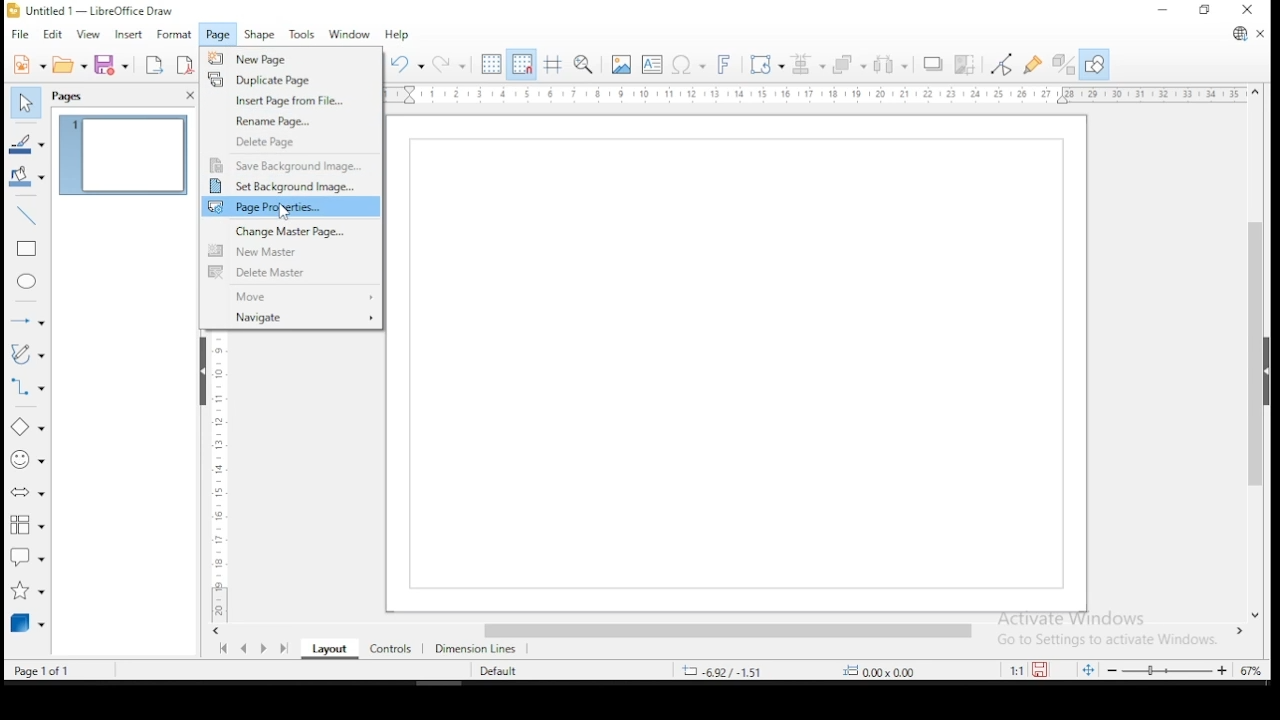  What do you see at coordinates (1062, 65) in the screenshot?
I see `toggle extrusions` at bounding box center [1062, 65].